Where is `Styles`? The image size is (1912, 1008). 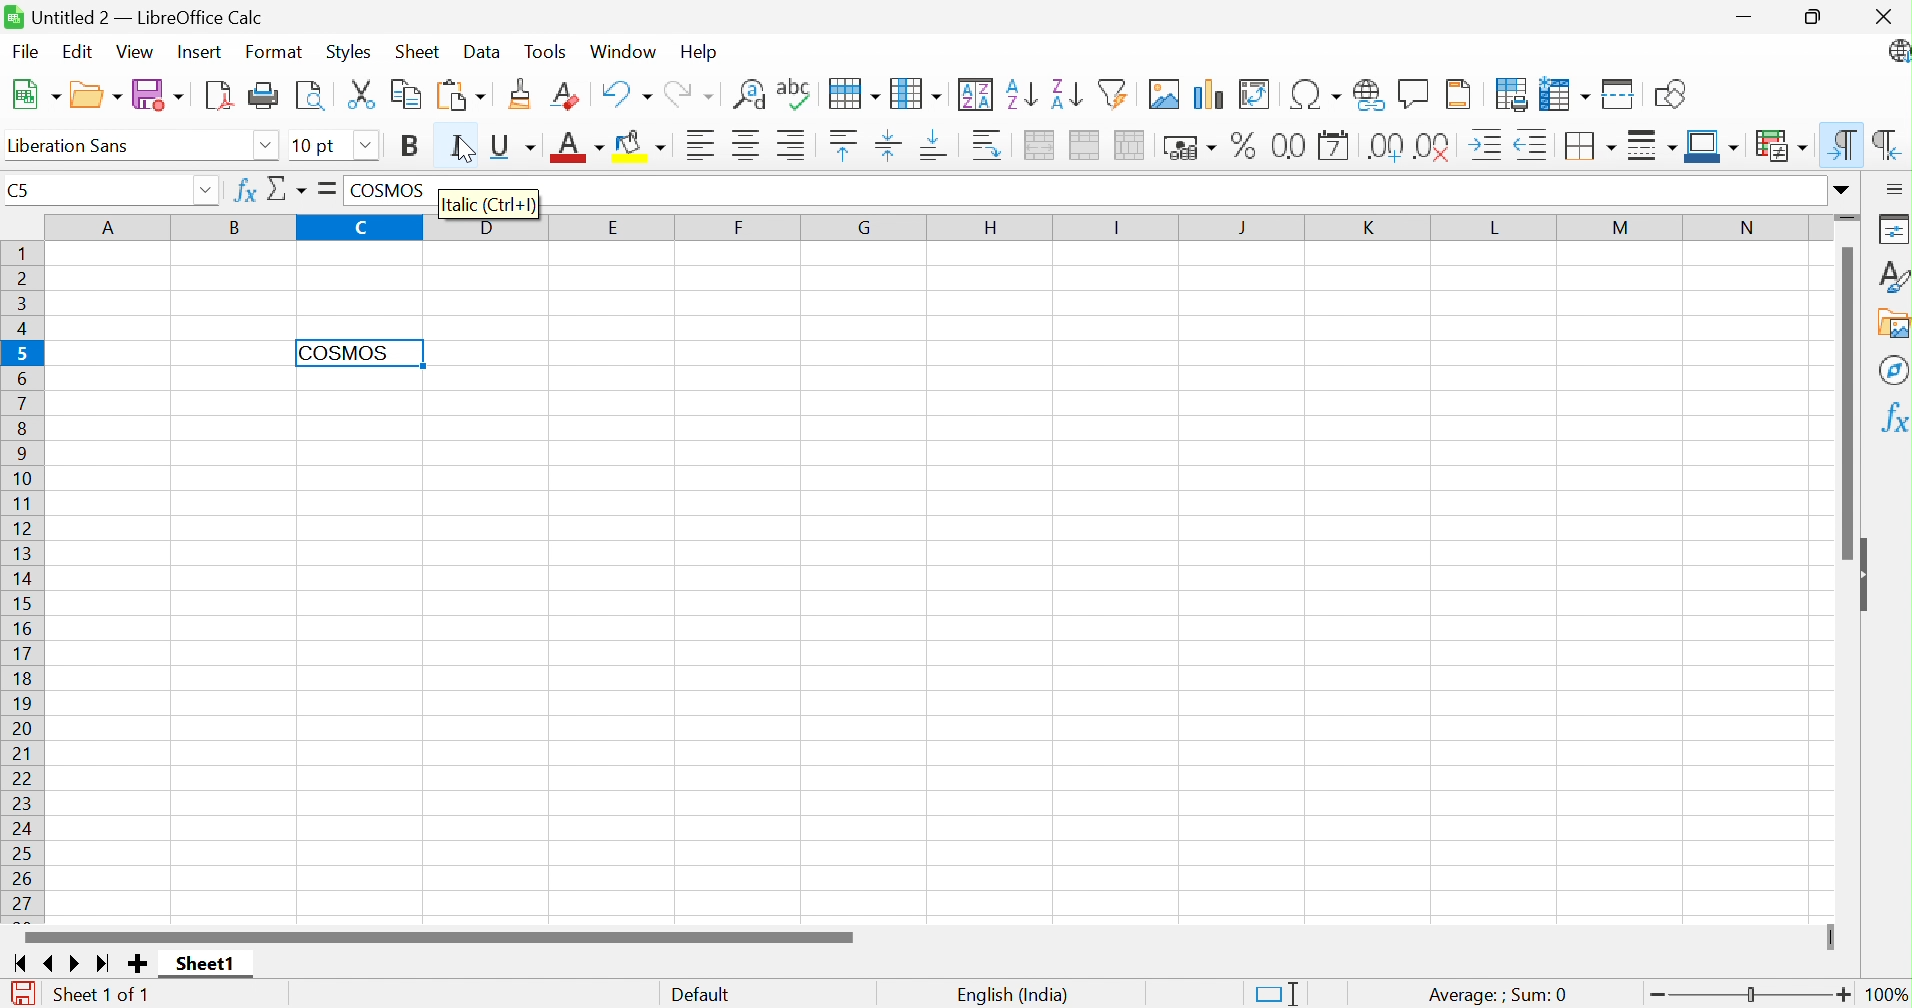
Styles is located at coordinates (1894, 276).